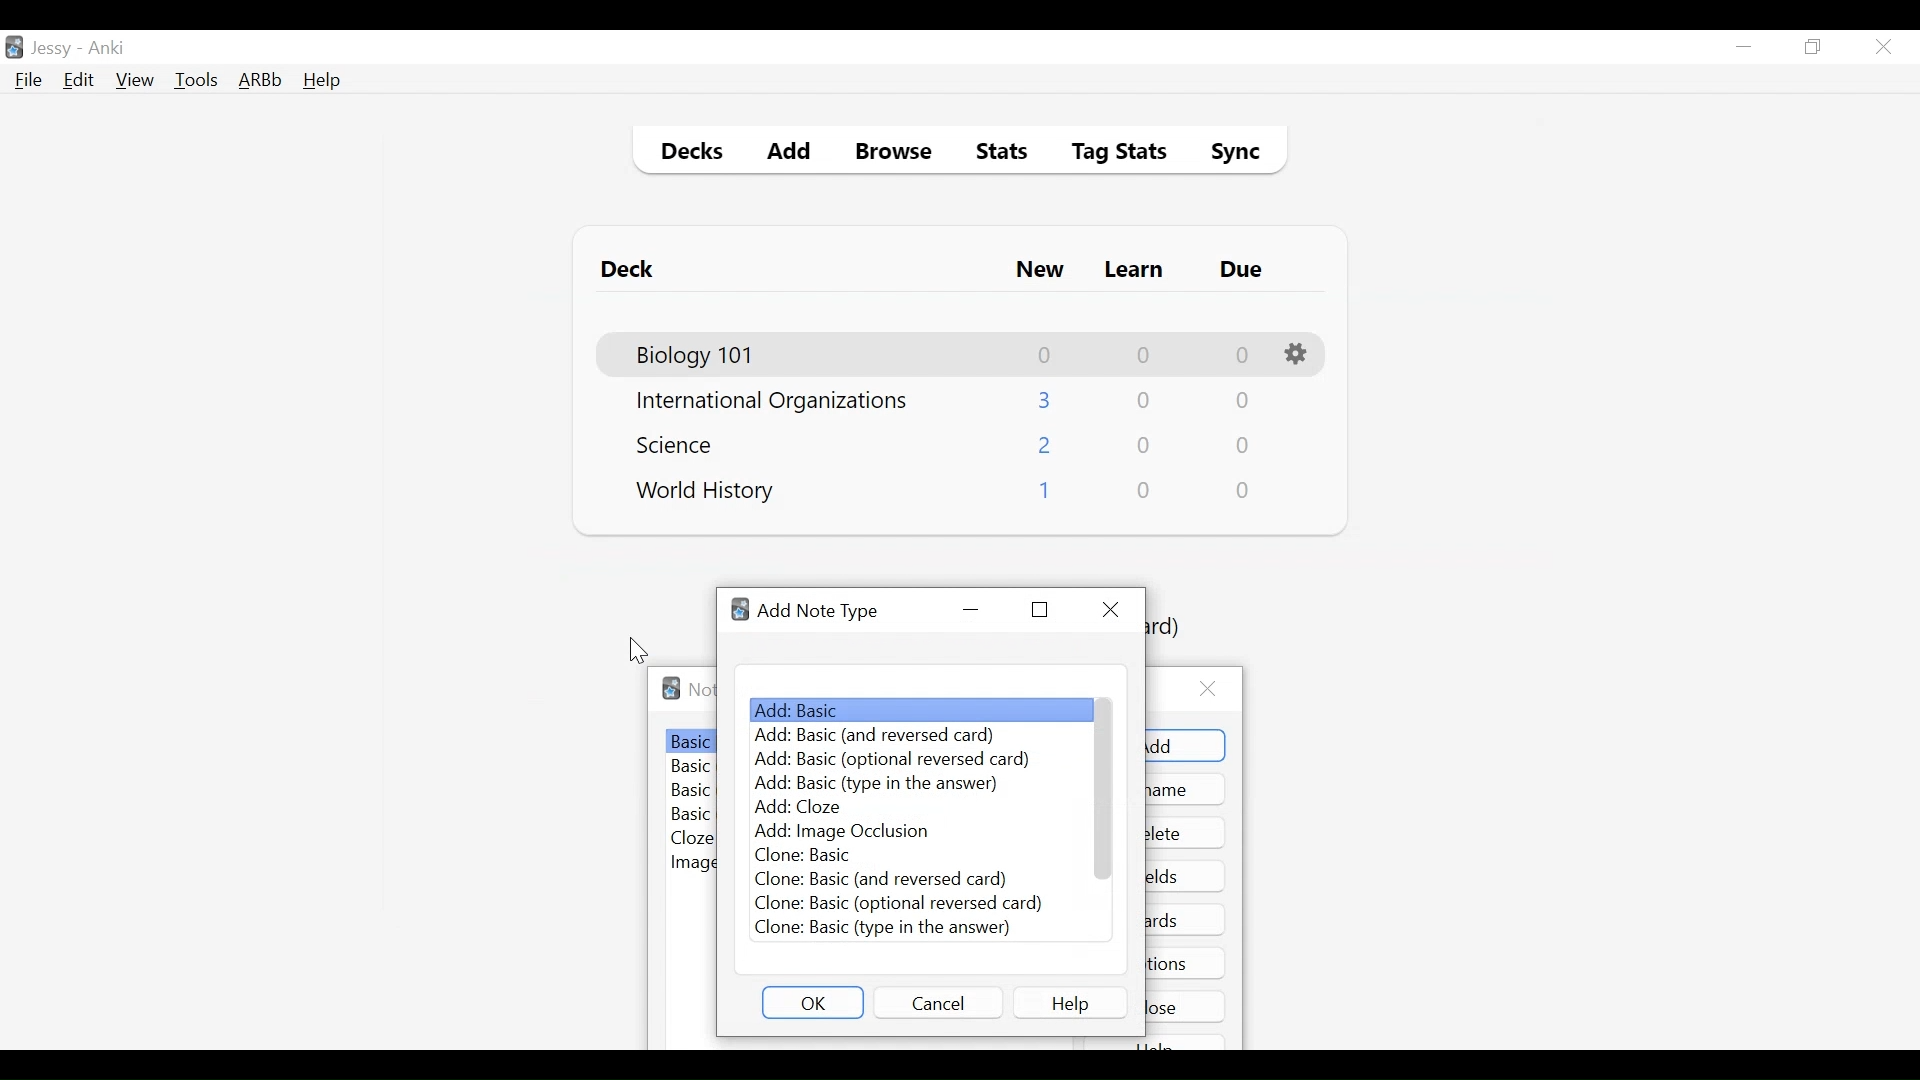 Image resolution: width=1920 pixels, height=1080 pixels. What do you see at coordinates (899, 904) in the screenshot?
I see `Clone: Basic (optional reversed card)` at bounding box center [899, 904].